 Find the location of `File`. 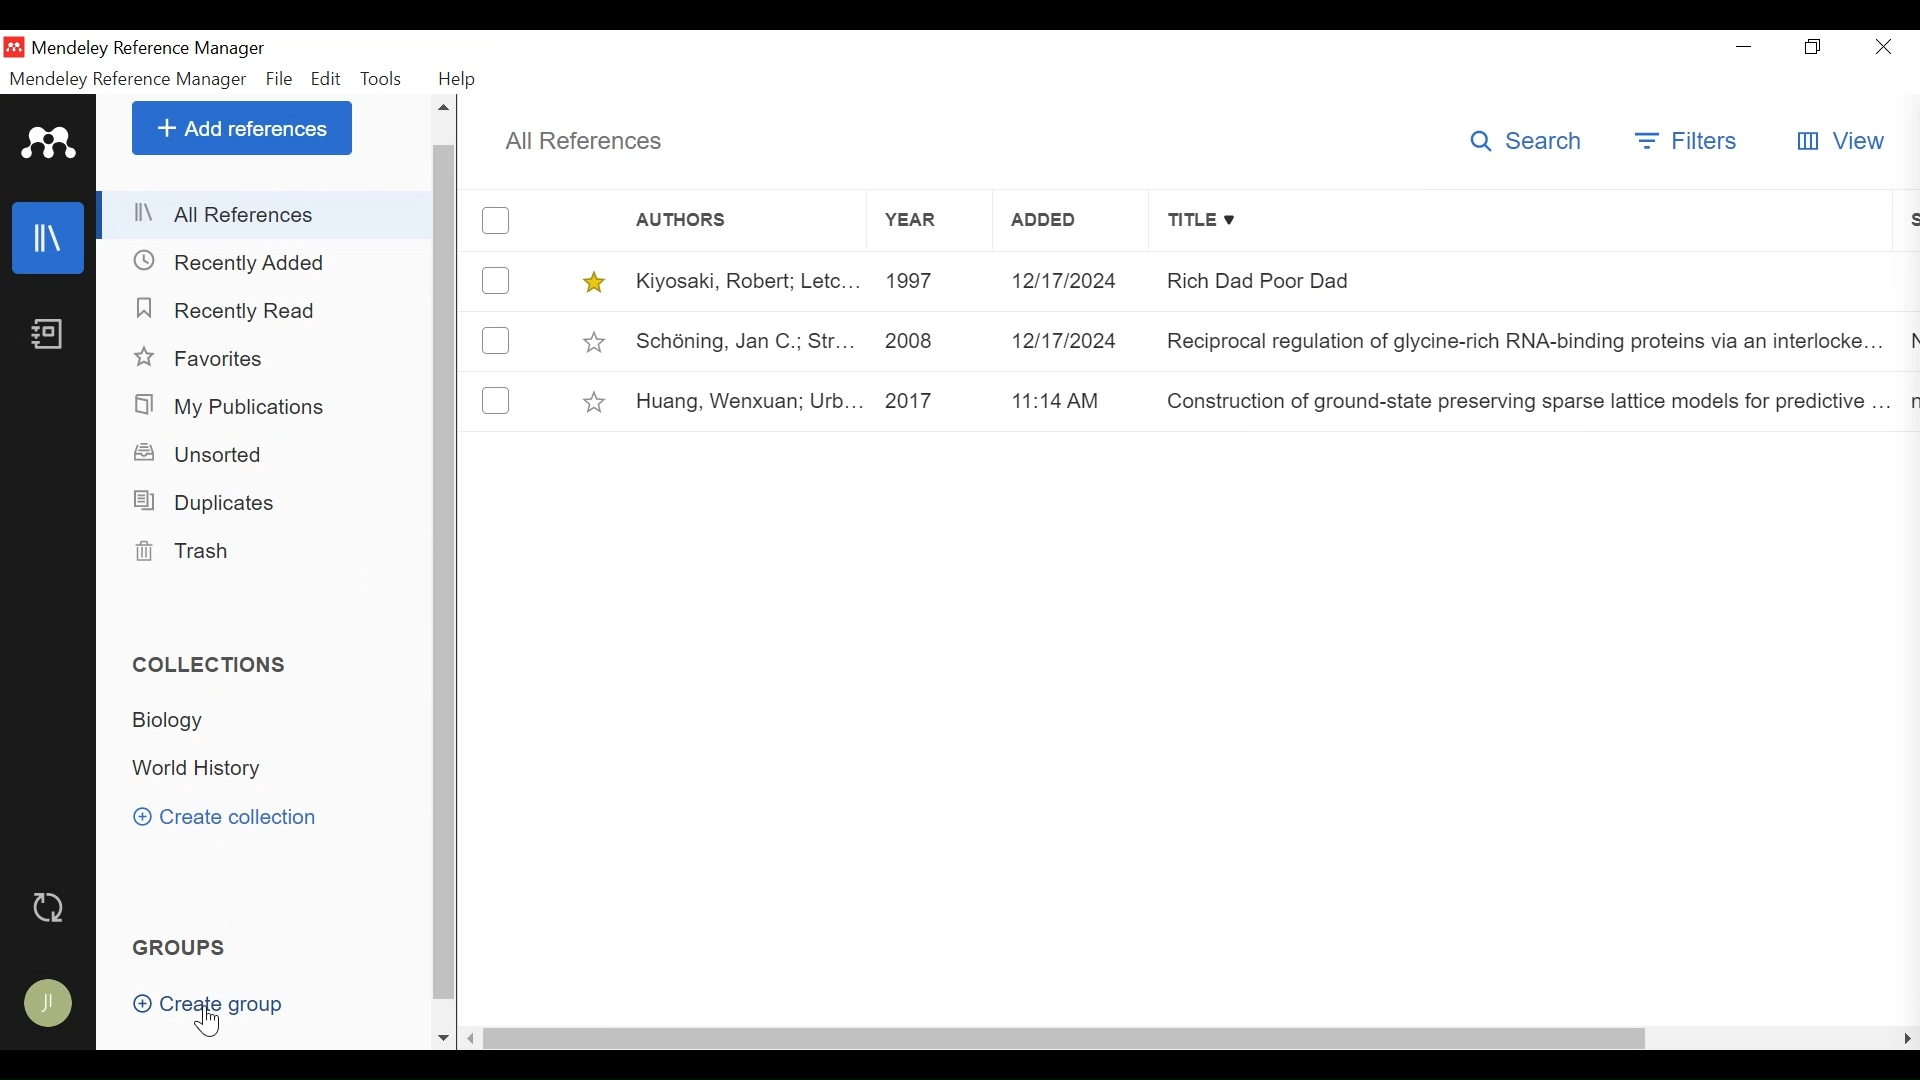

File is located at coordinates (280, 79).